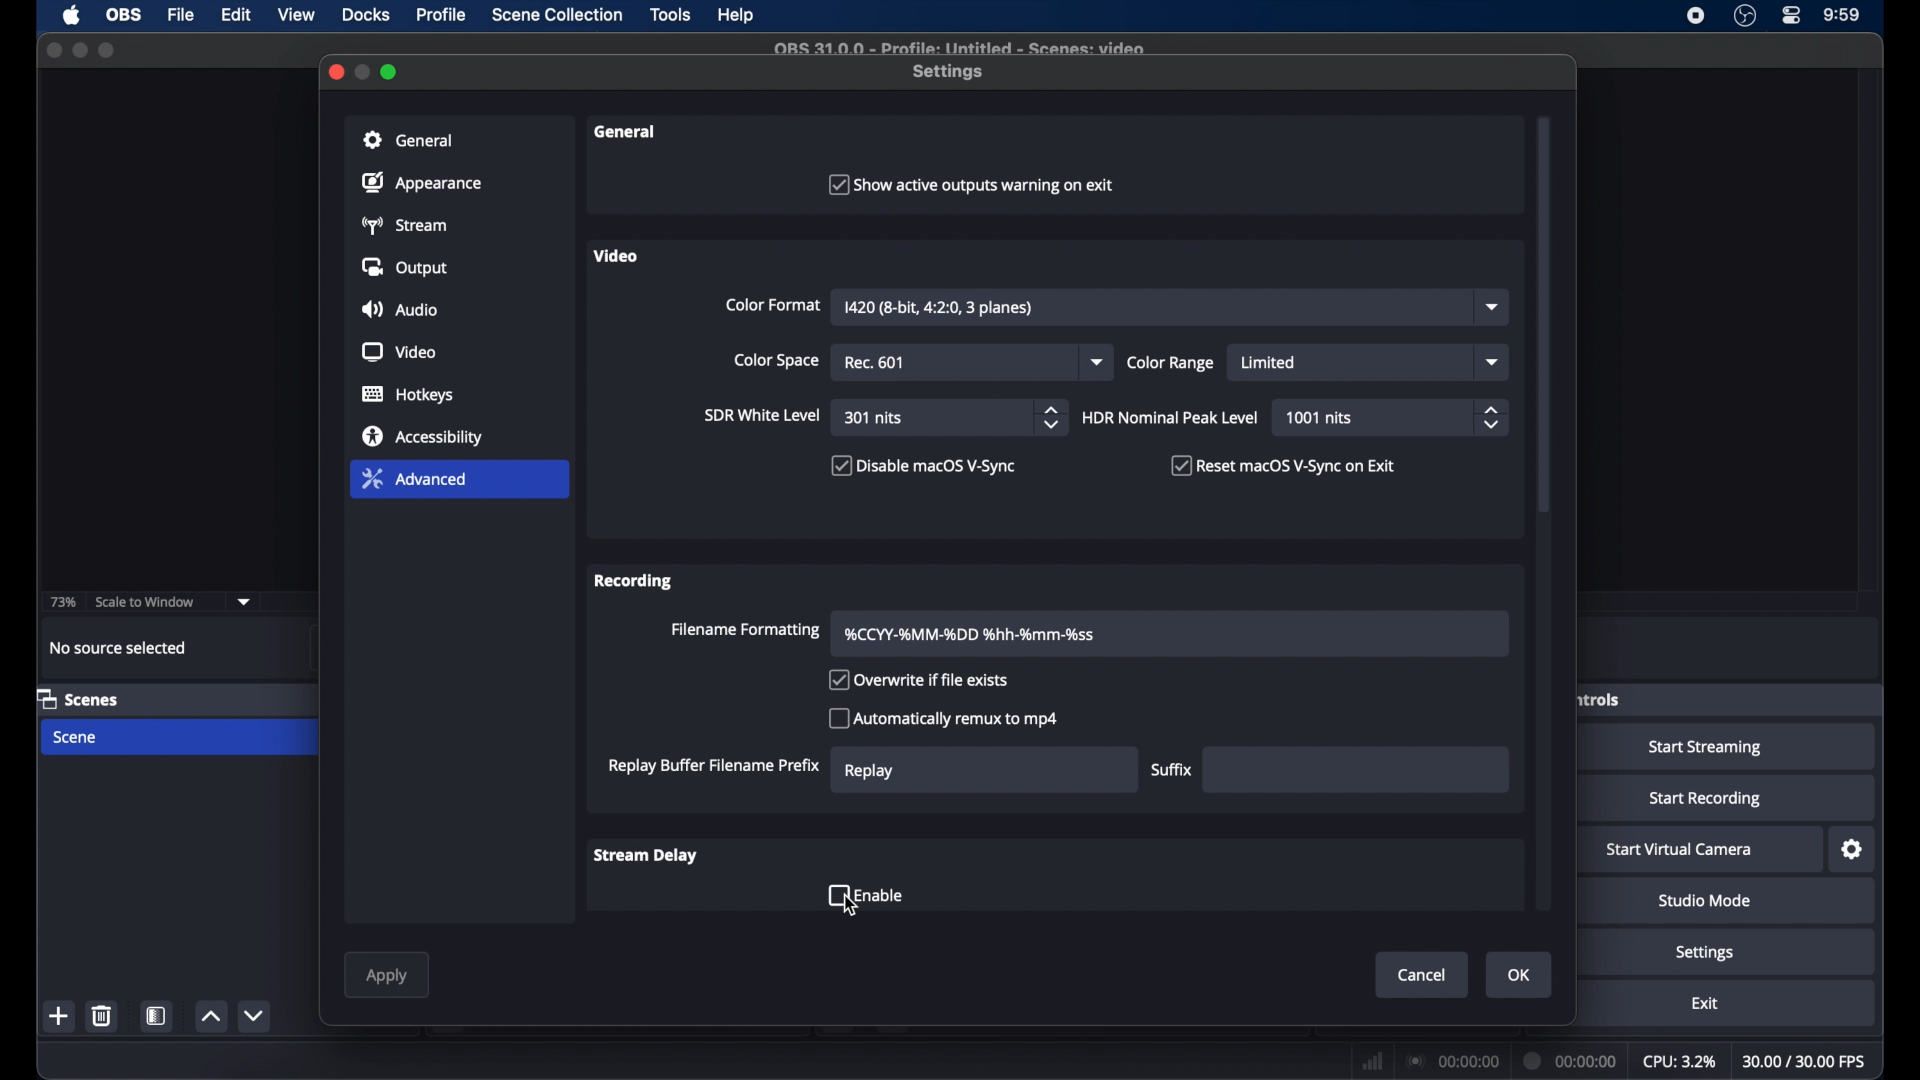 The height and width of the screenshot is (1080, 1920). Describe the element at coordinates (256, 1016) in the screenshot. I see `decrement` at that location.